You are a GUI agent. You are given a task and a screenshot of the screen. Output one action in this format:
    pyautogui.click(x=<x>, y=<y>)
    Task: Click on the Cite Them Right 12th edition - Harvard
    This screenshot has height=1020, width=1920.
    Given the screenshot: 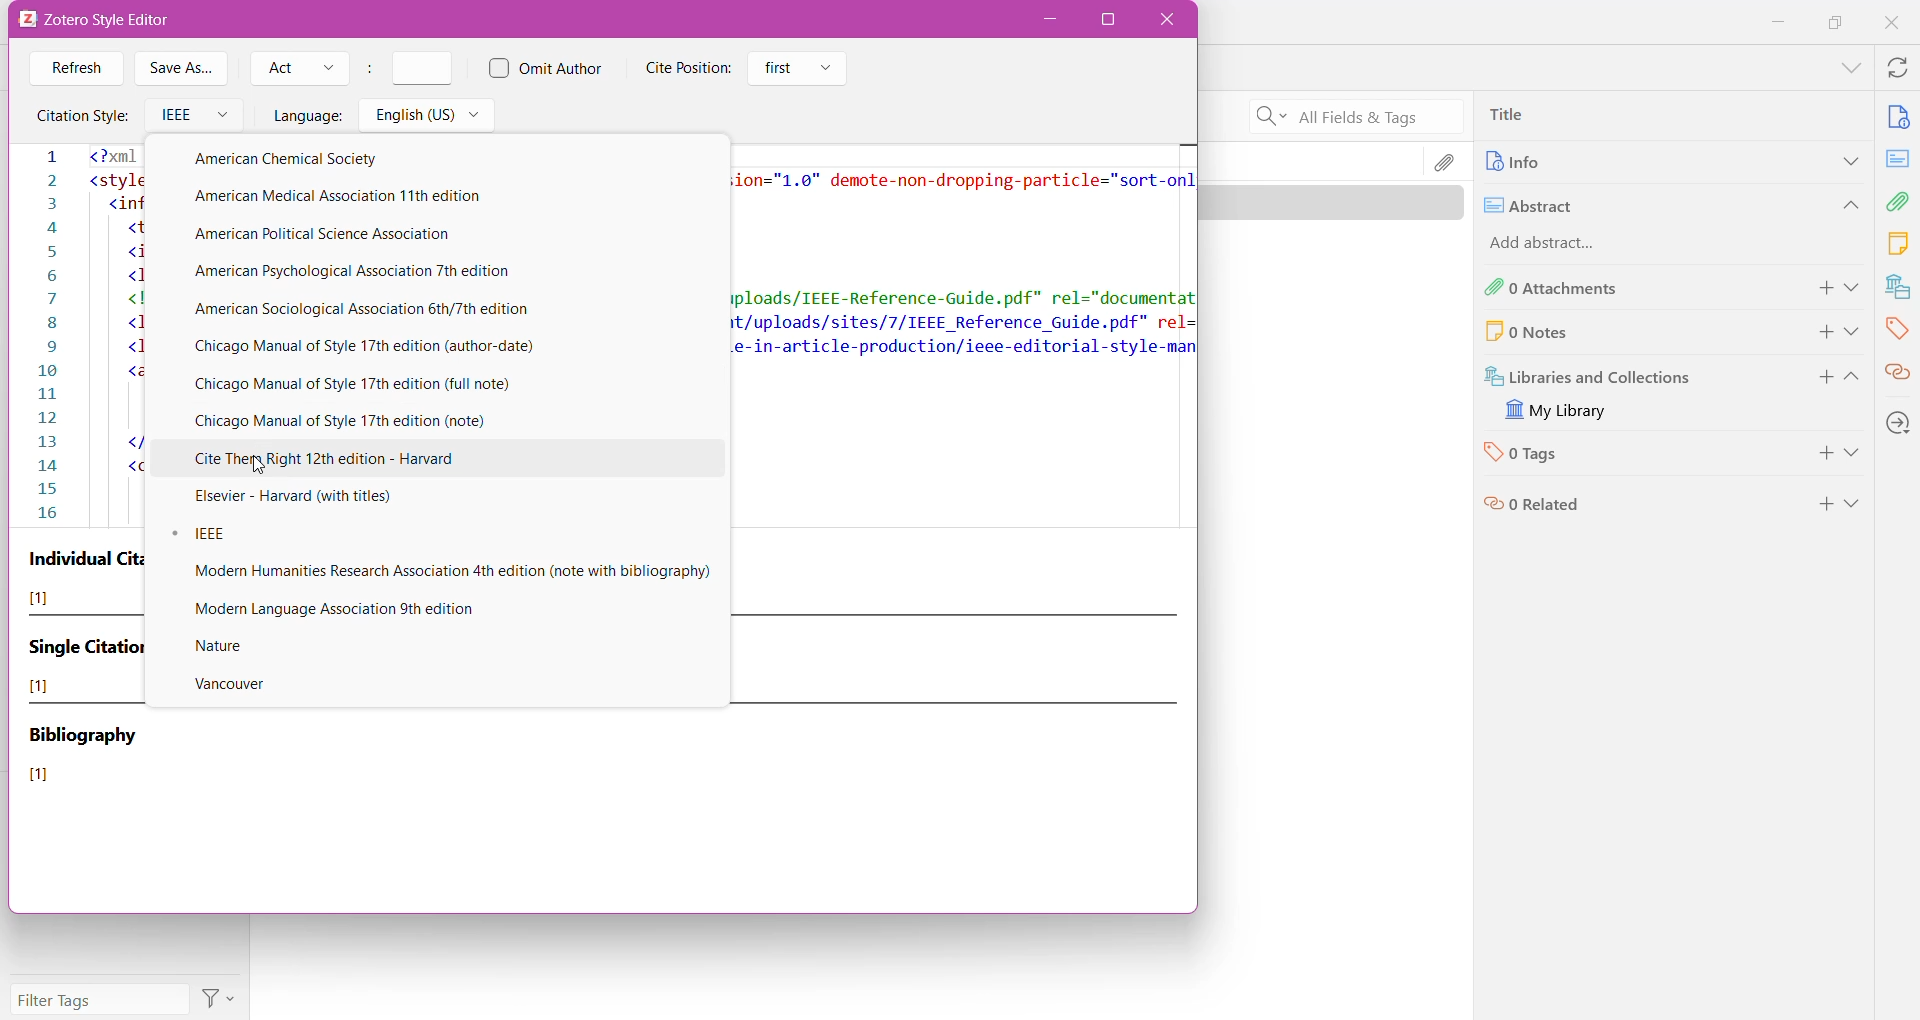 What is the action you would take?
    pyautogui.click(x=450, y=460)
    